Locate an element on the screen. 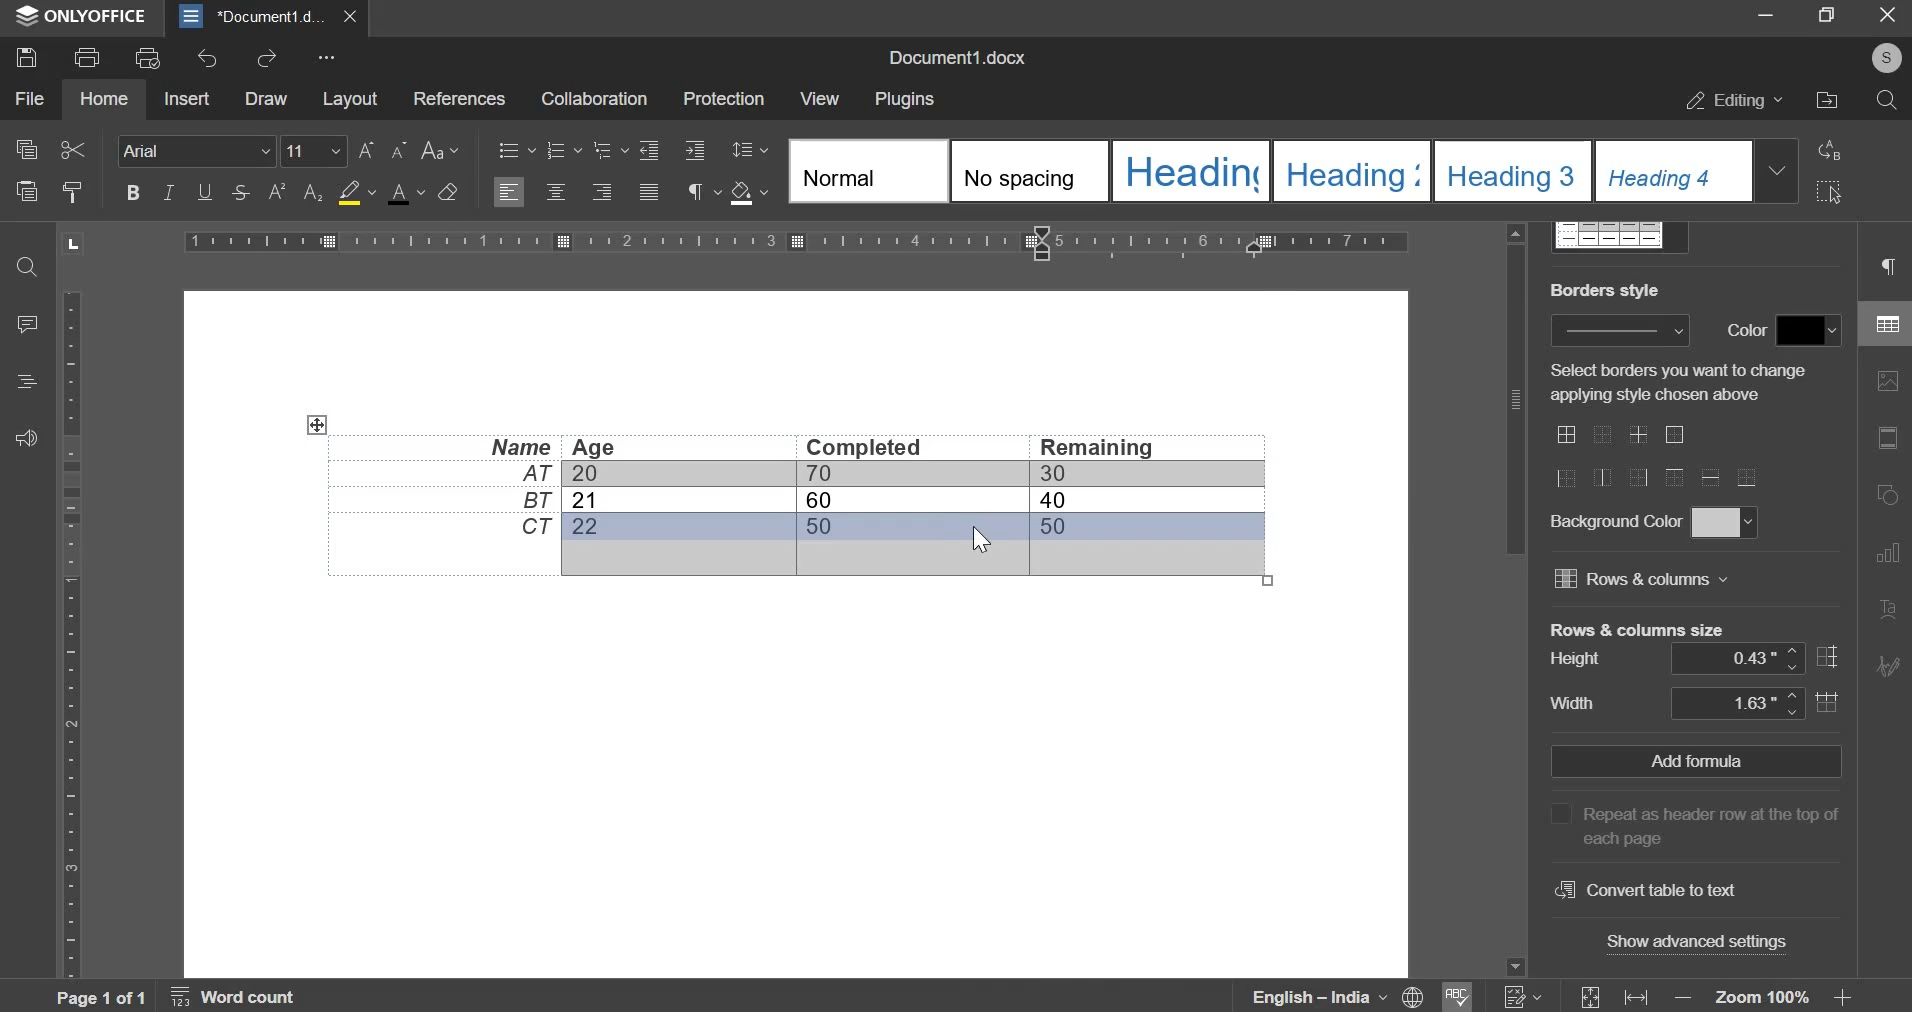 The width and height of the screenshot is (1912, 1012). bullets is located at coordinates (516, 148).